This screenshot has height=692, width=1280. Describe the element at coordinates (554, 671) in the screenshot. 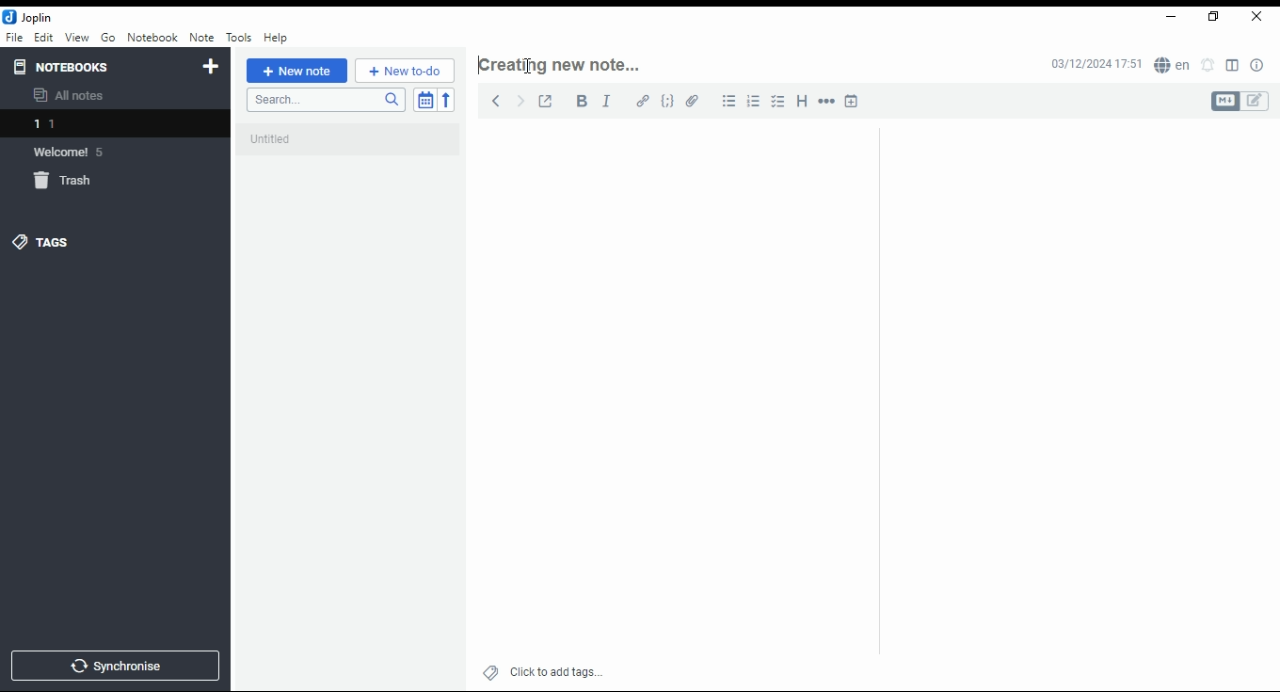

I see `click to add tags` at that location.